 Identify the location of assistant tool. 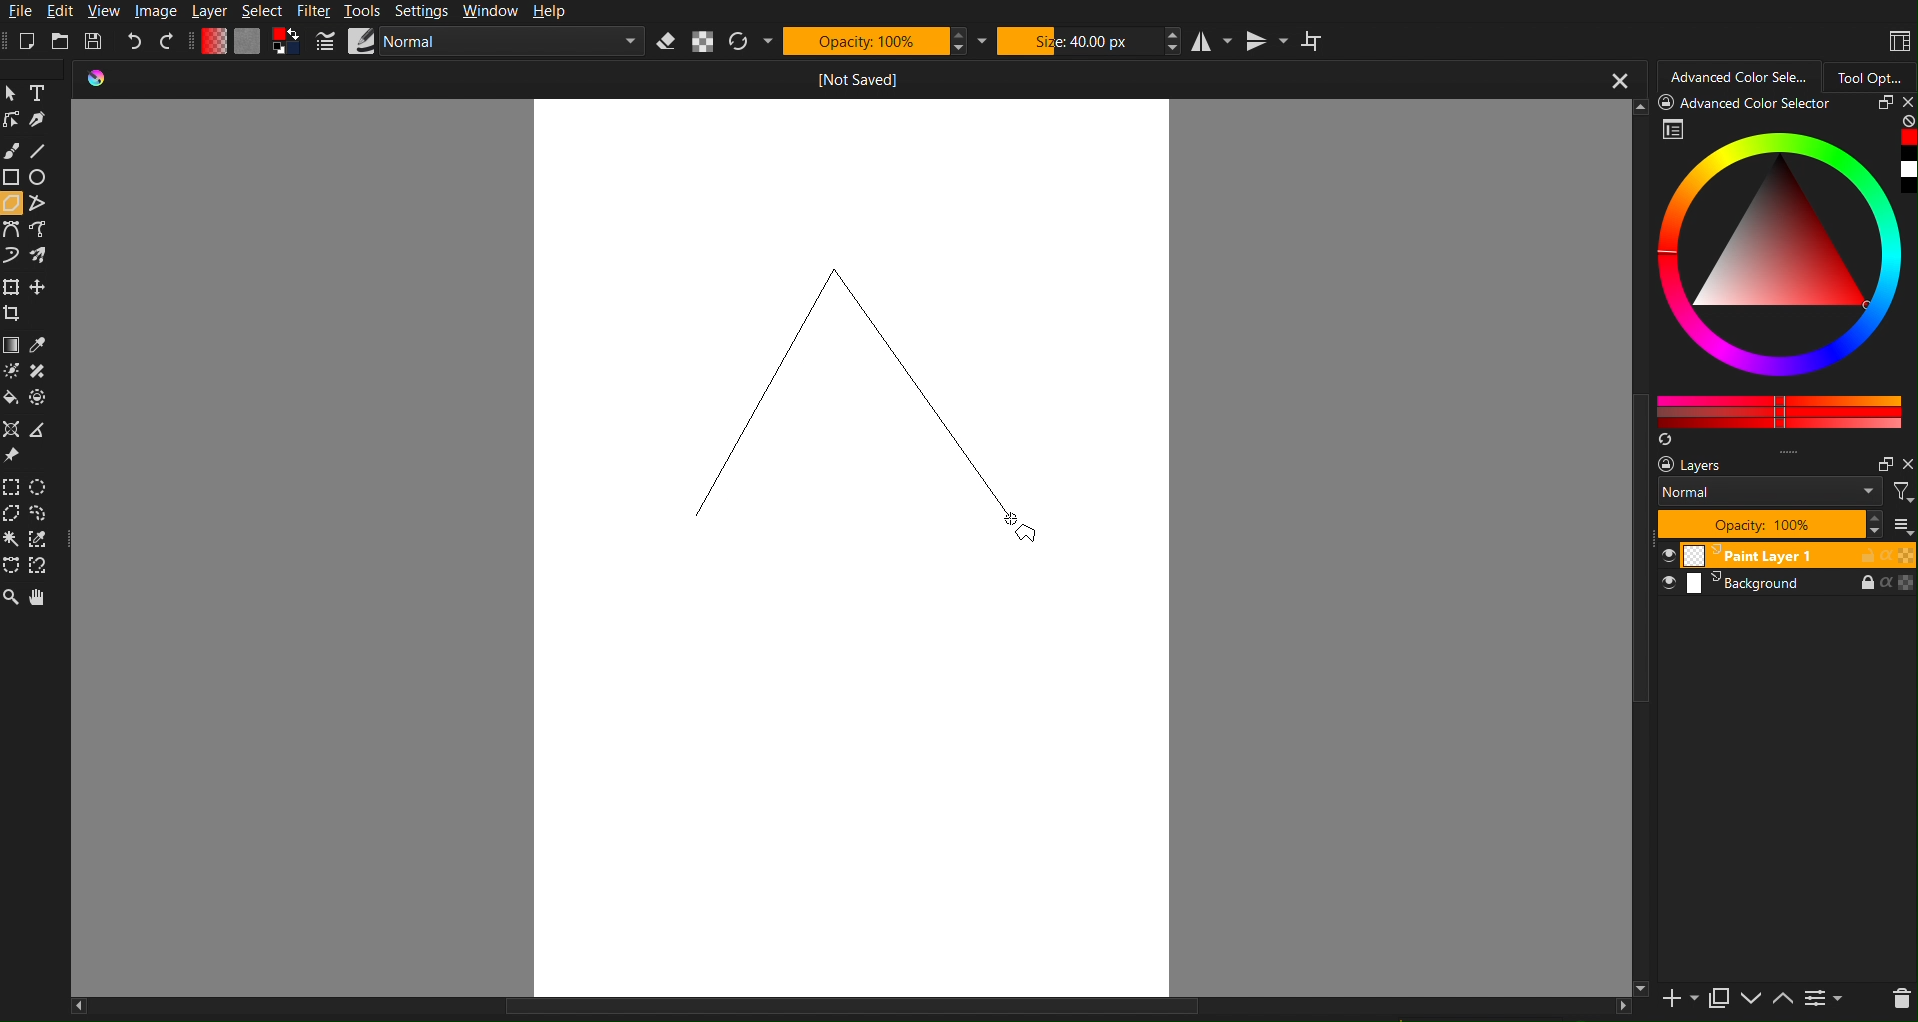
(13, 427).